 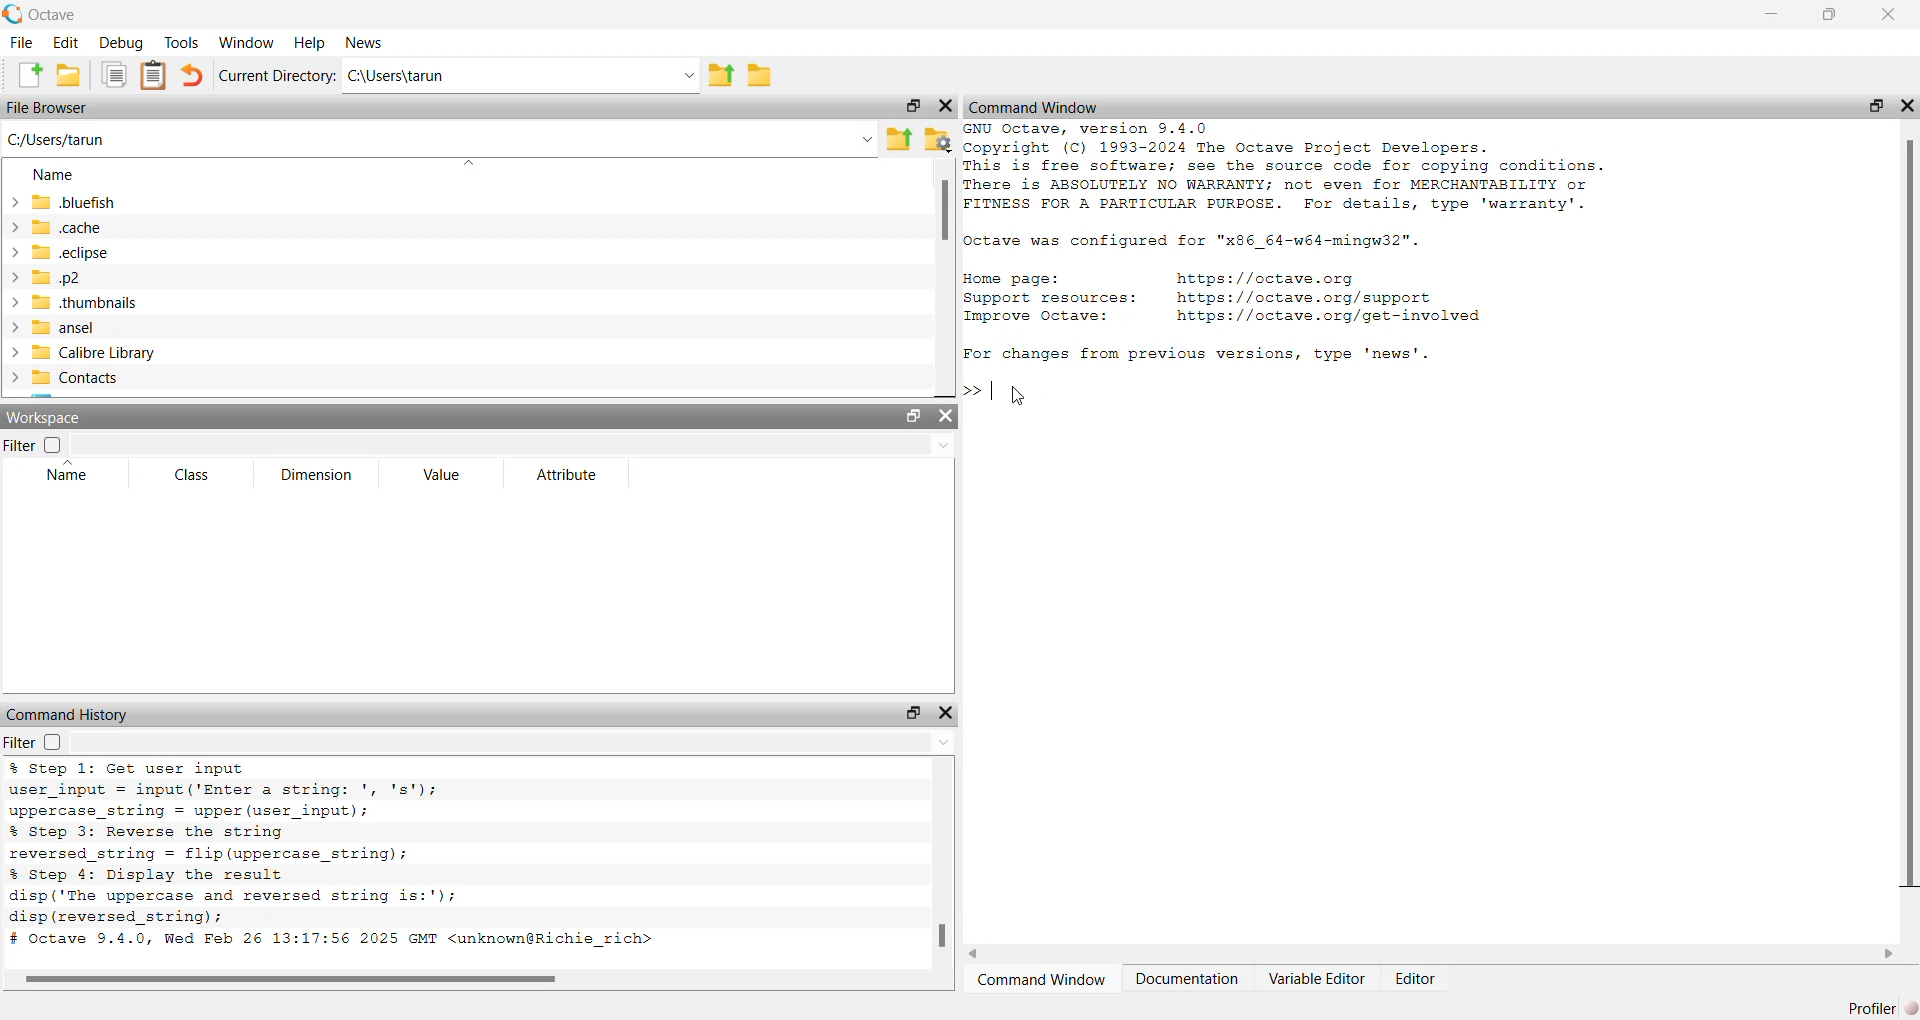 I want to click on hide widget, so click(x=947, y=712).